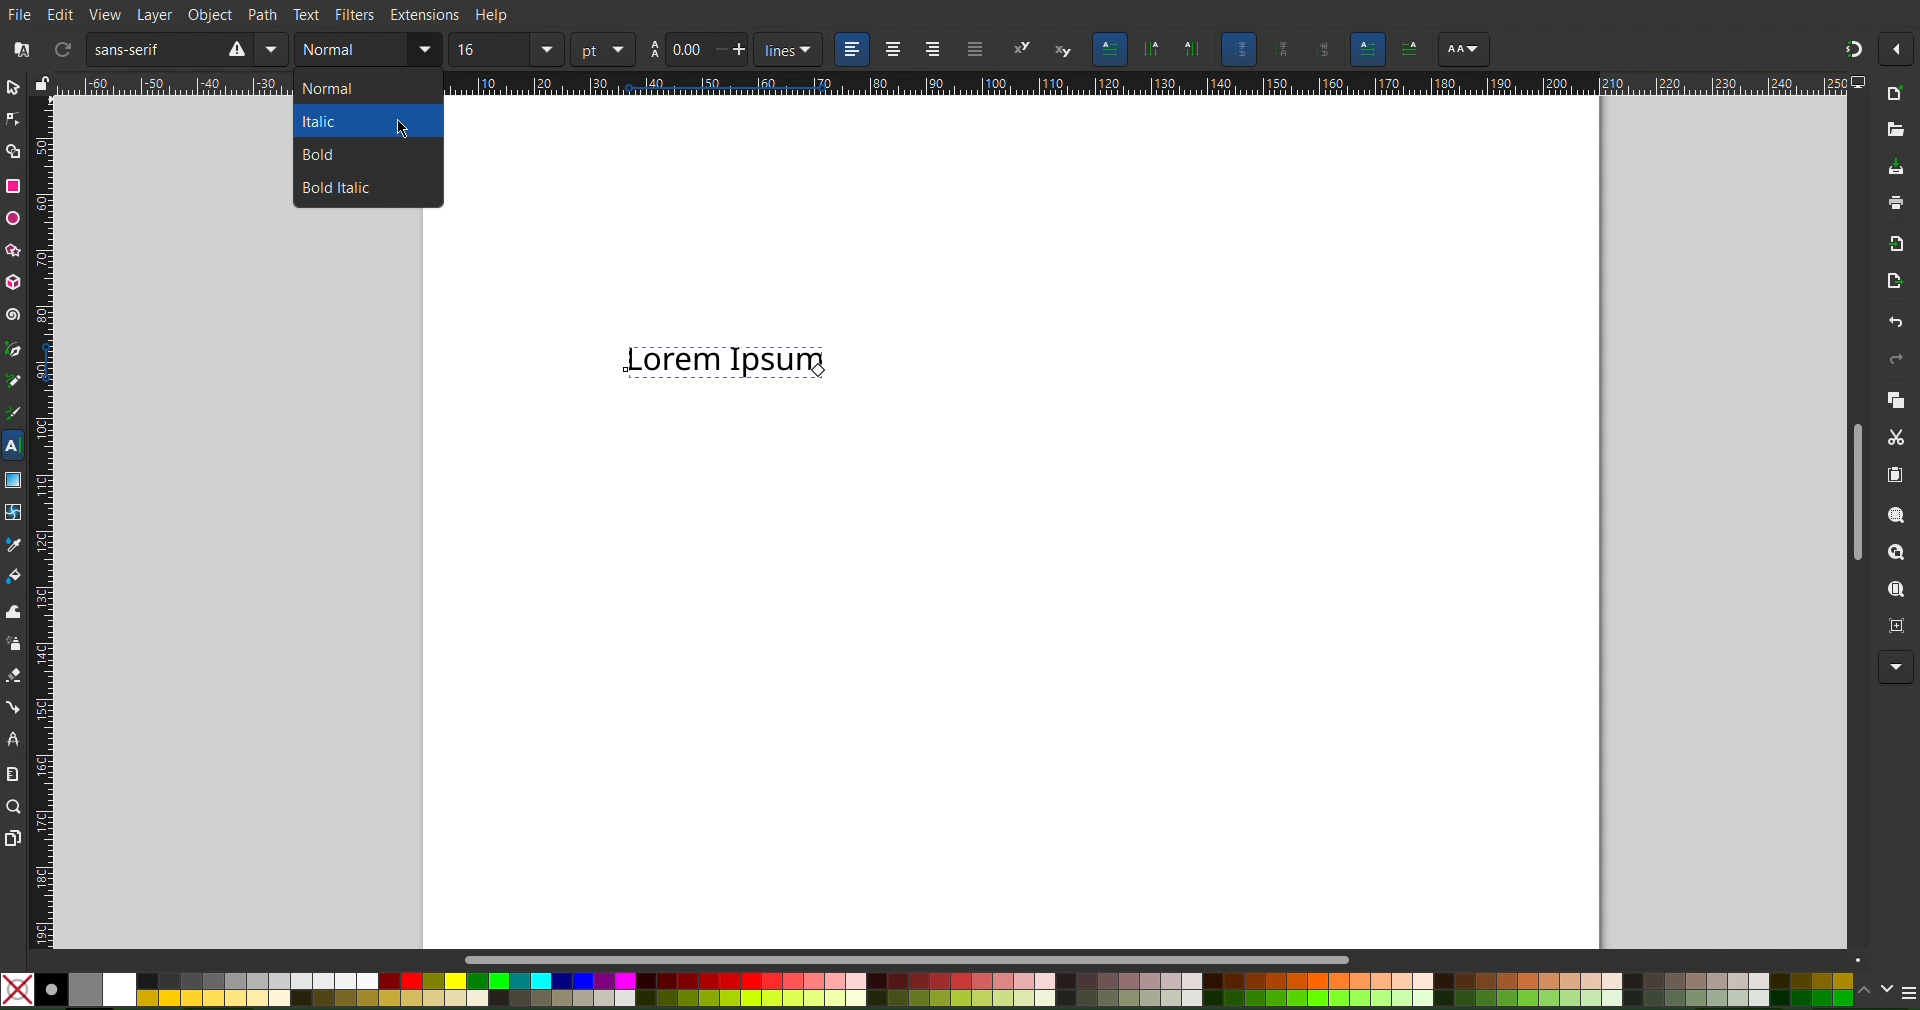 The height and width of the screenshot is (1010, 1920). What do you see at coordinates (1111, 50) in the screenshot?
I see `Horizontal Text` at bounding box center [1111, 50].